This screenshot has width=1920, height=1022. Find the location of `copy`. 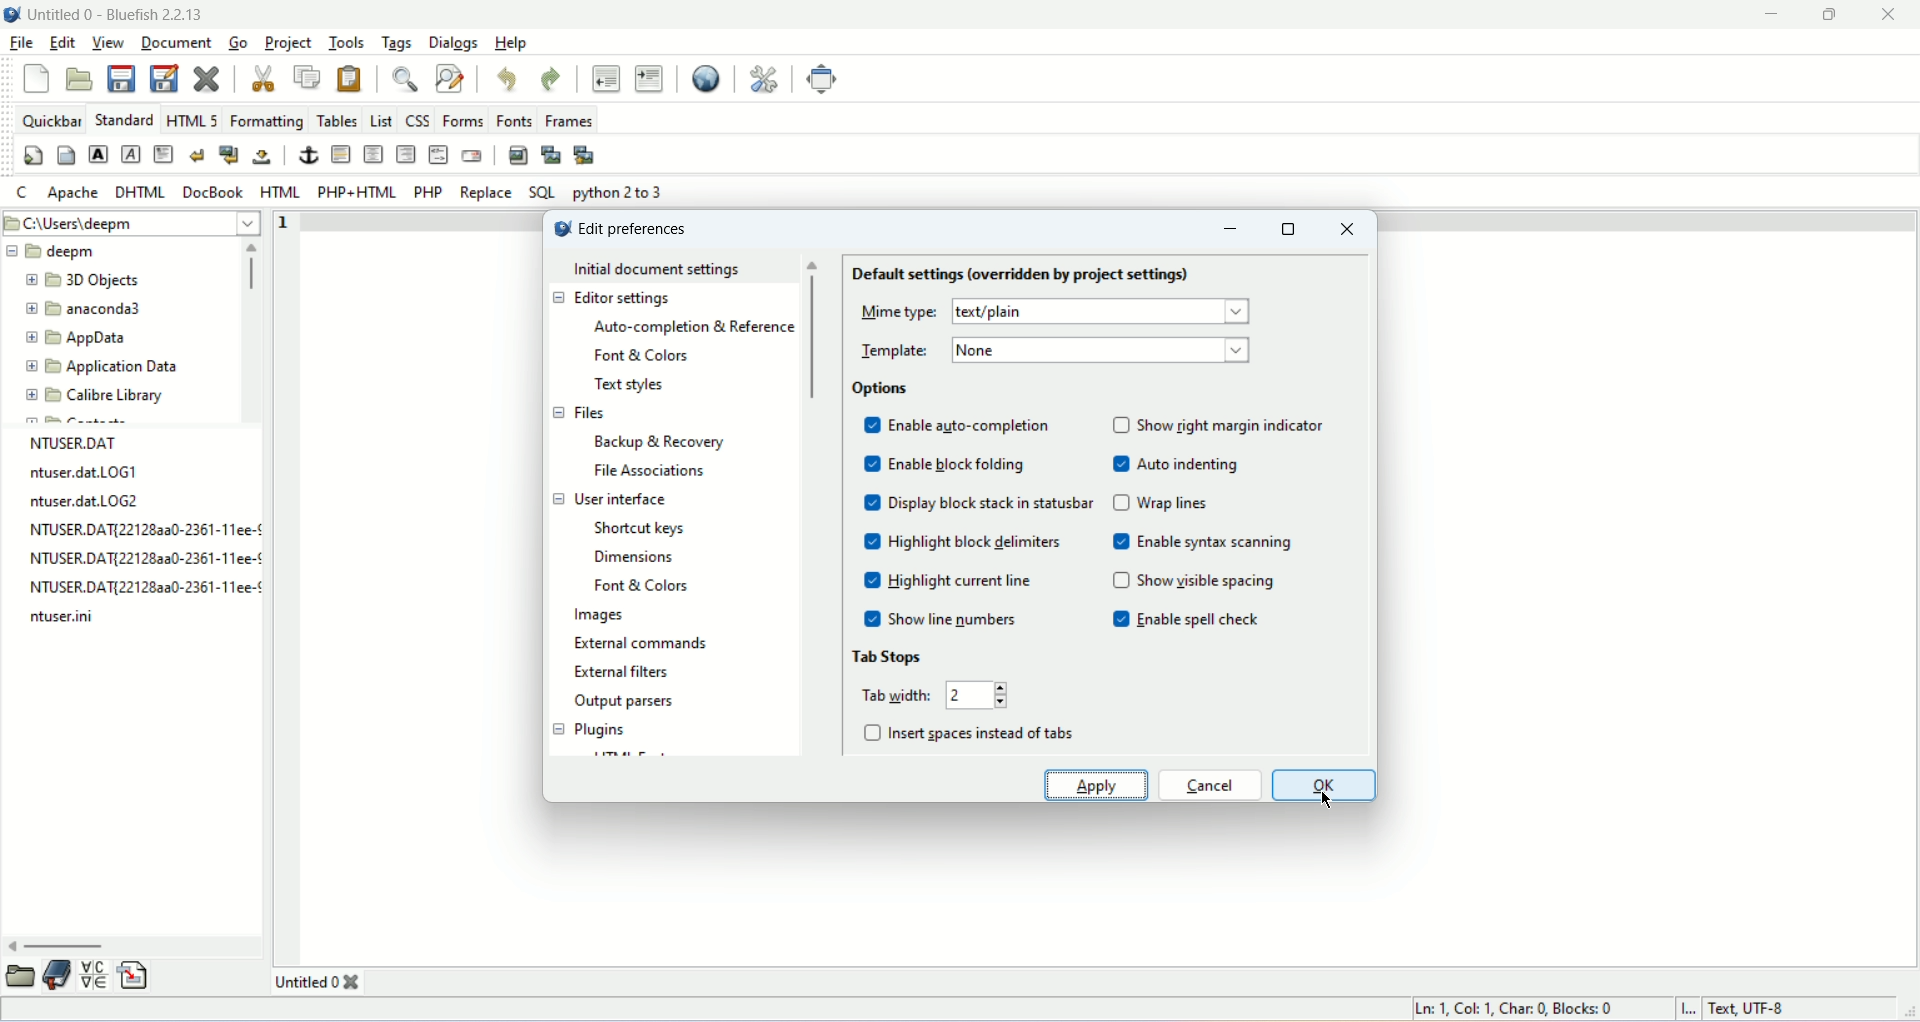

copy is located at coordinates (307, 75).